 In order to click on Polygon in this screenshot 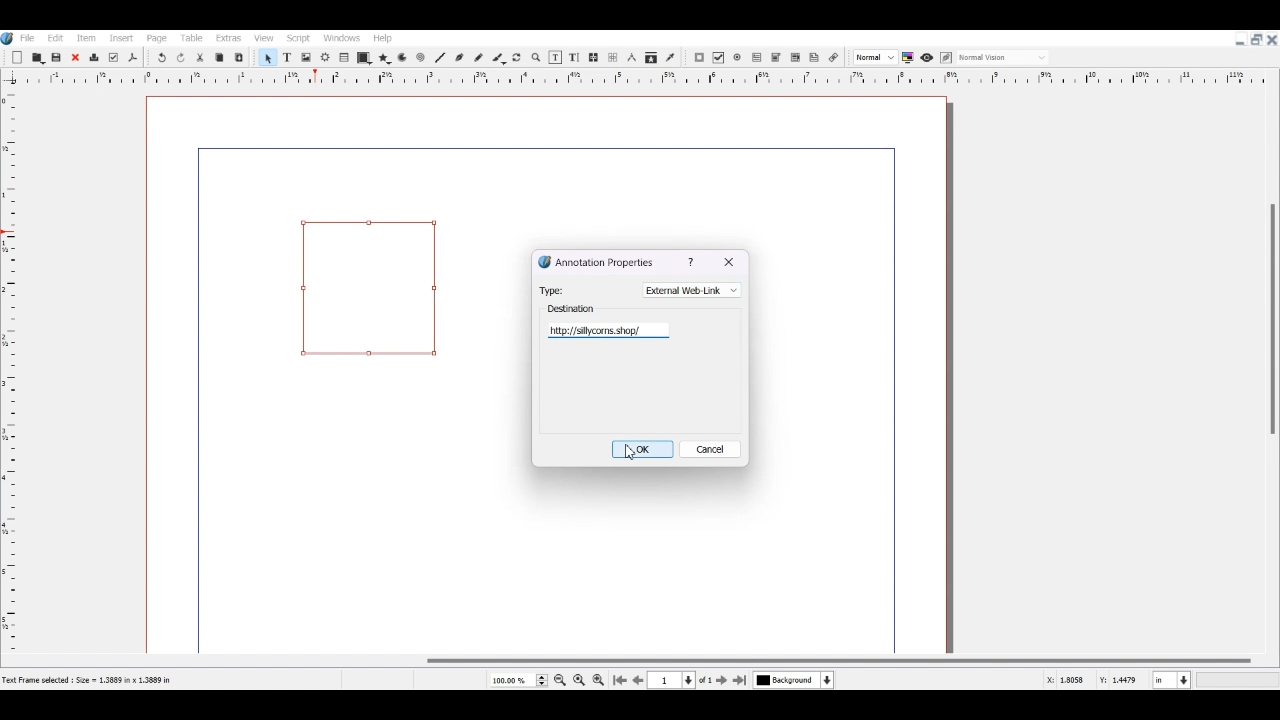, I will do `click(384, 58)`.